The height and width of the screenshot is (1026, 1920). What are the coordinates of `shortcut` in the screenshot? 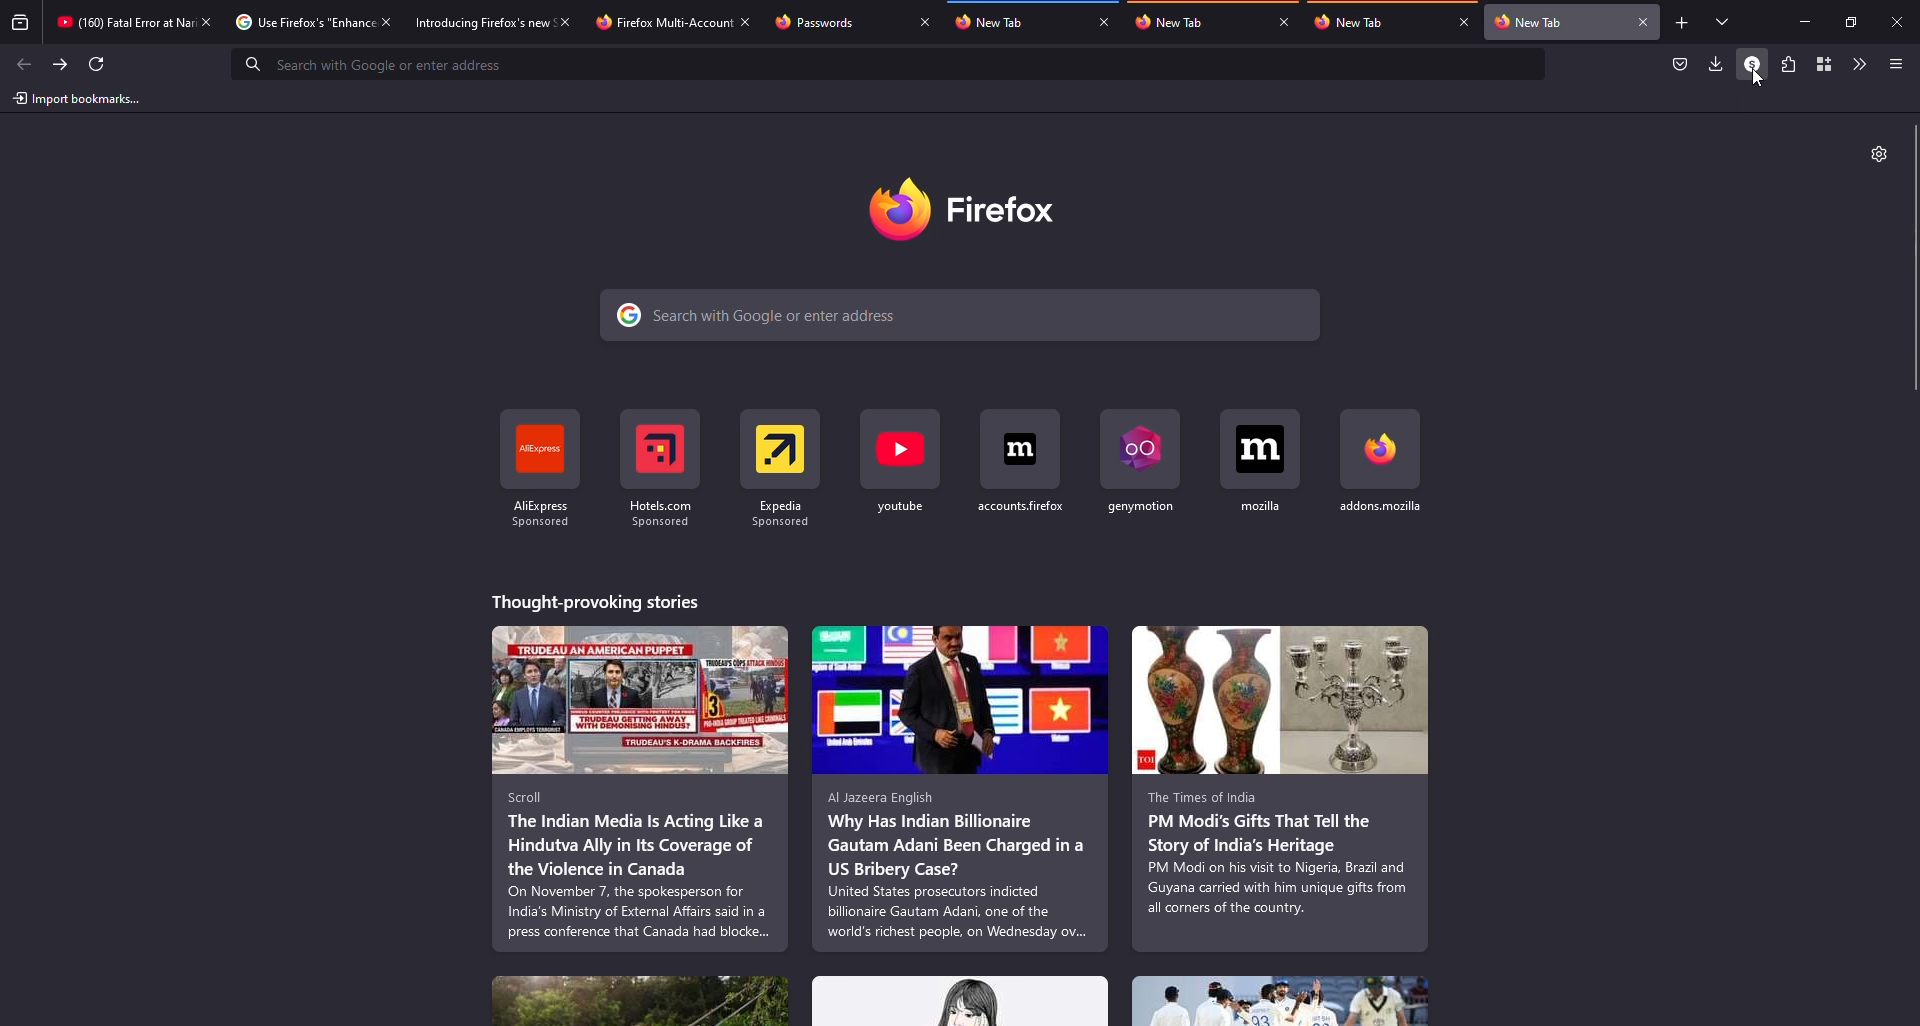 It's located at (781, 468).